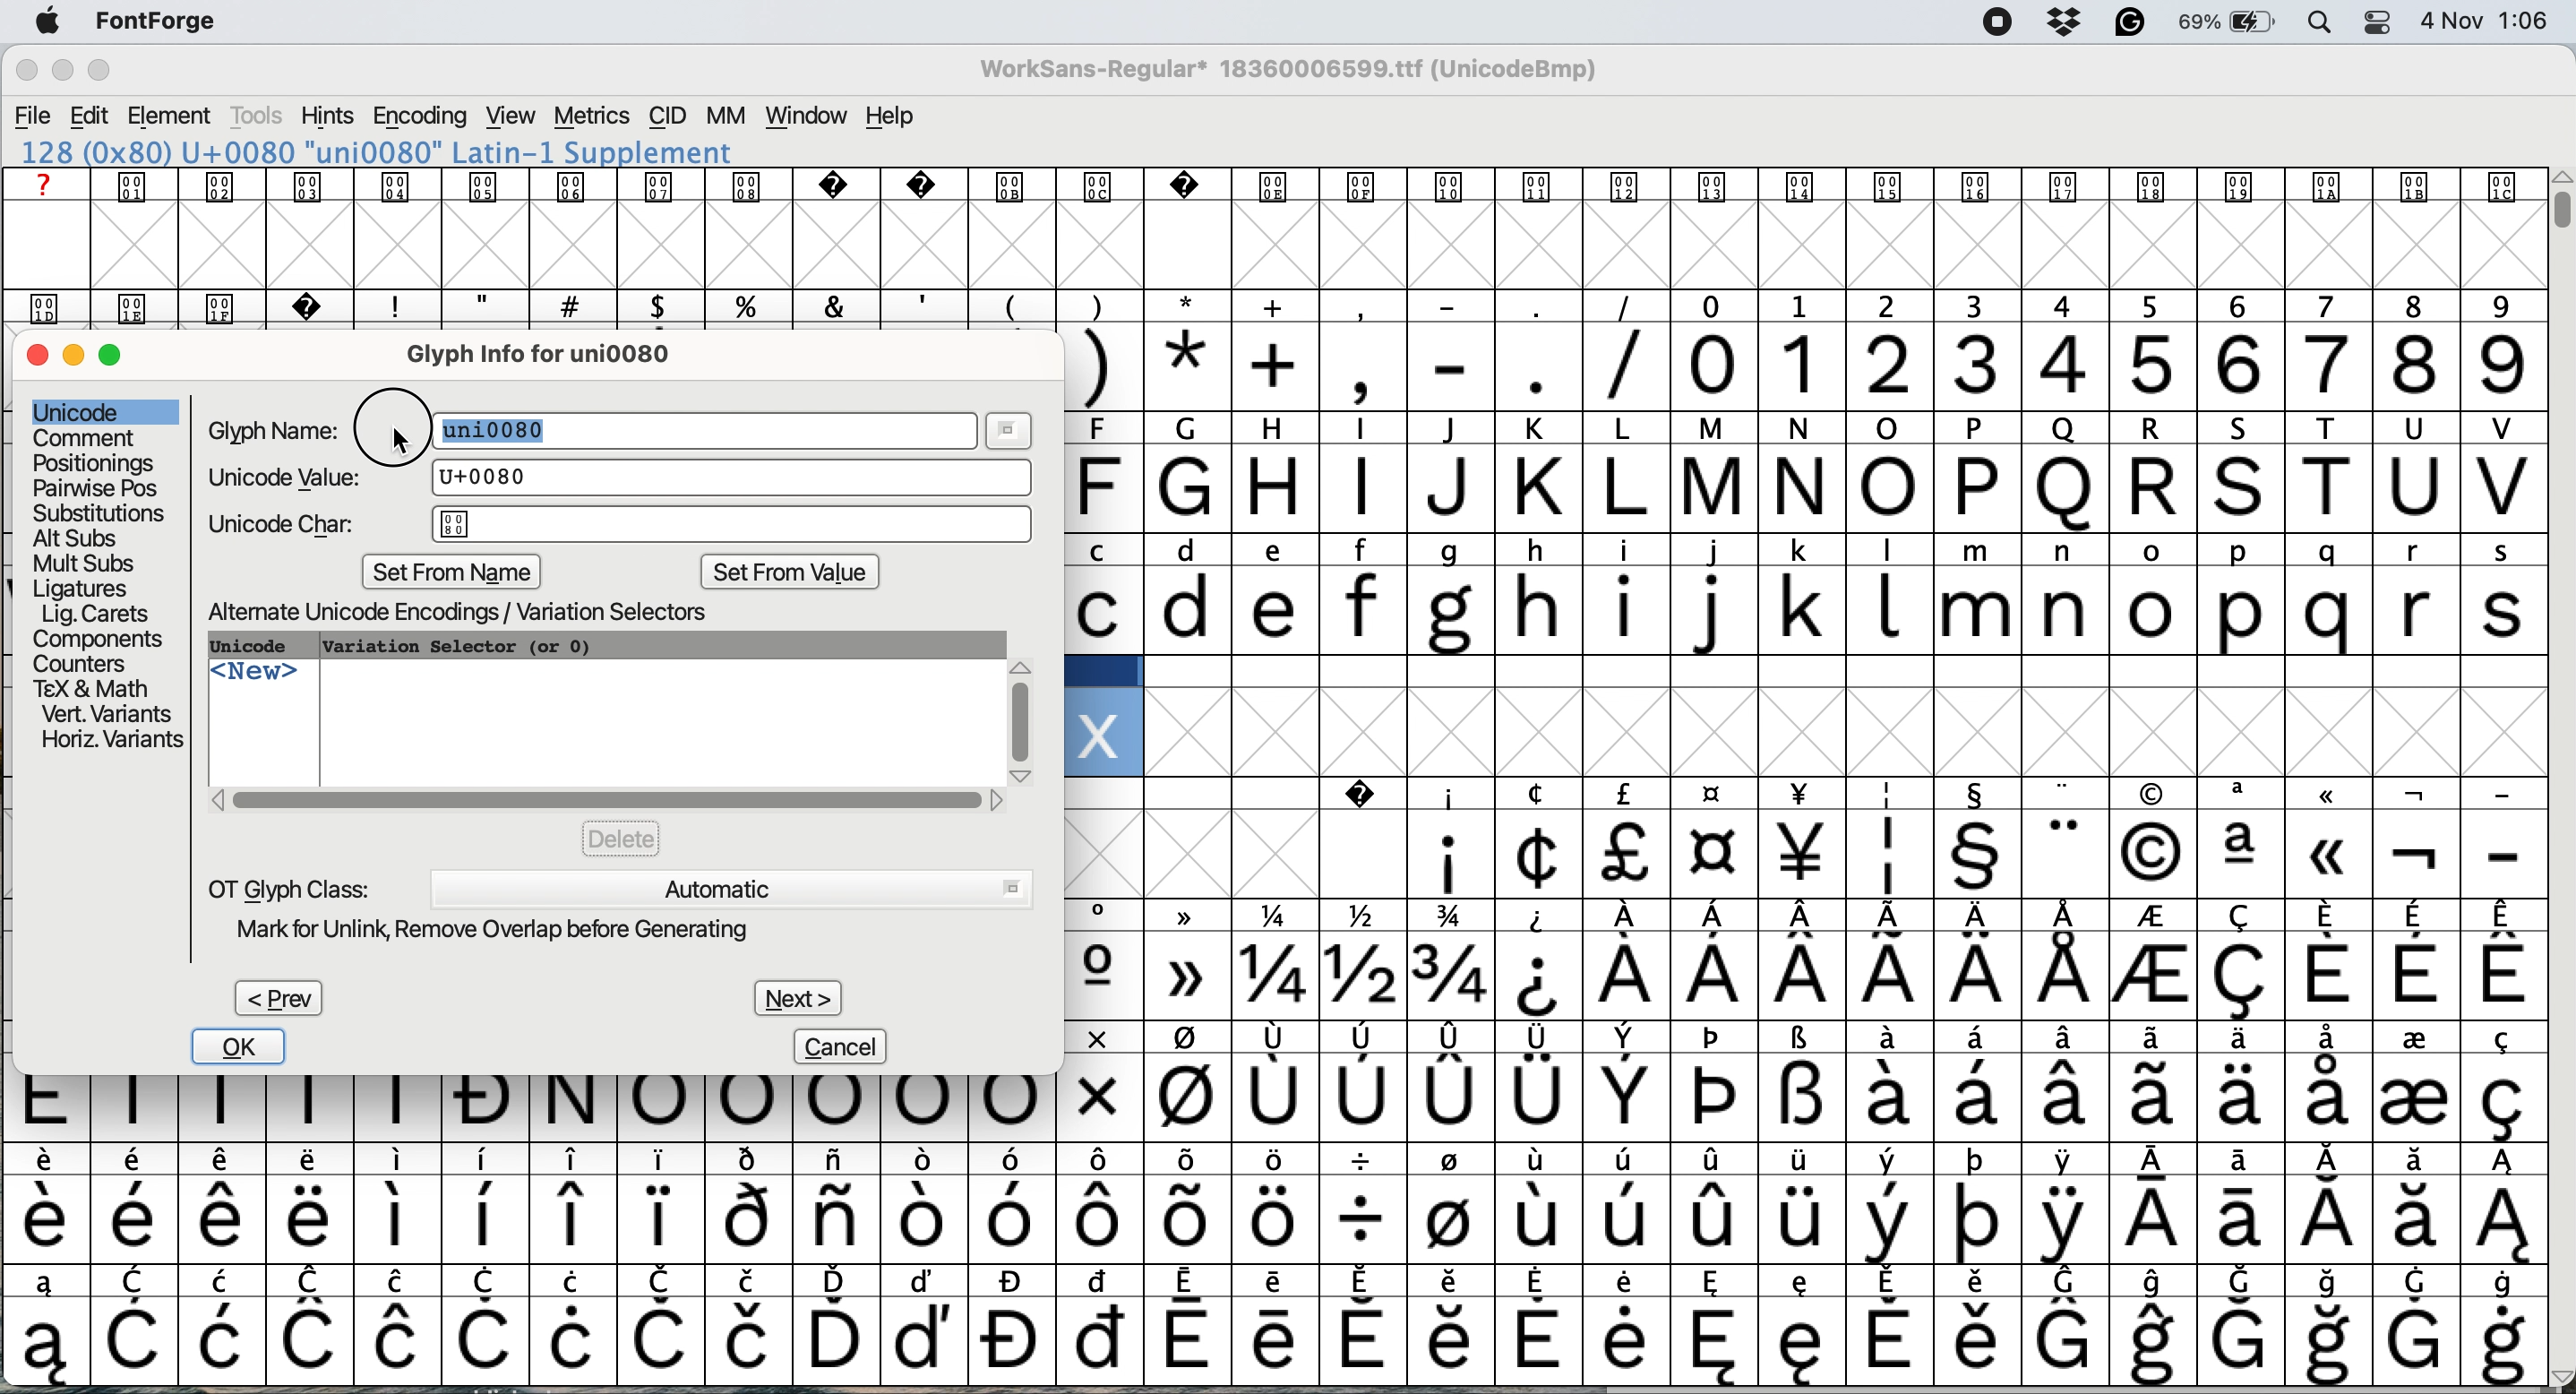 The image size is (2576, 1394). Describe the element at coordinates (93, 613) in the screenshot. I see `lig carets` at that location.